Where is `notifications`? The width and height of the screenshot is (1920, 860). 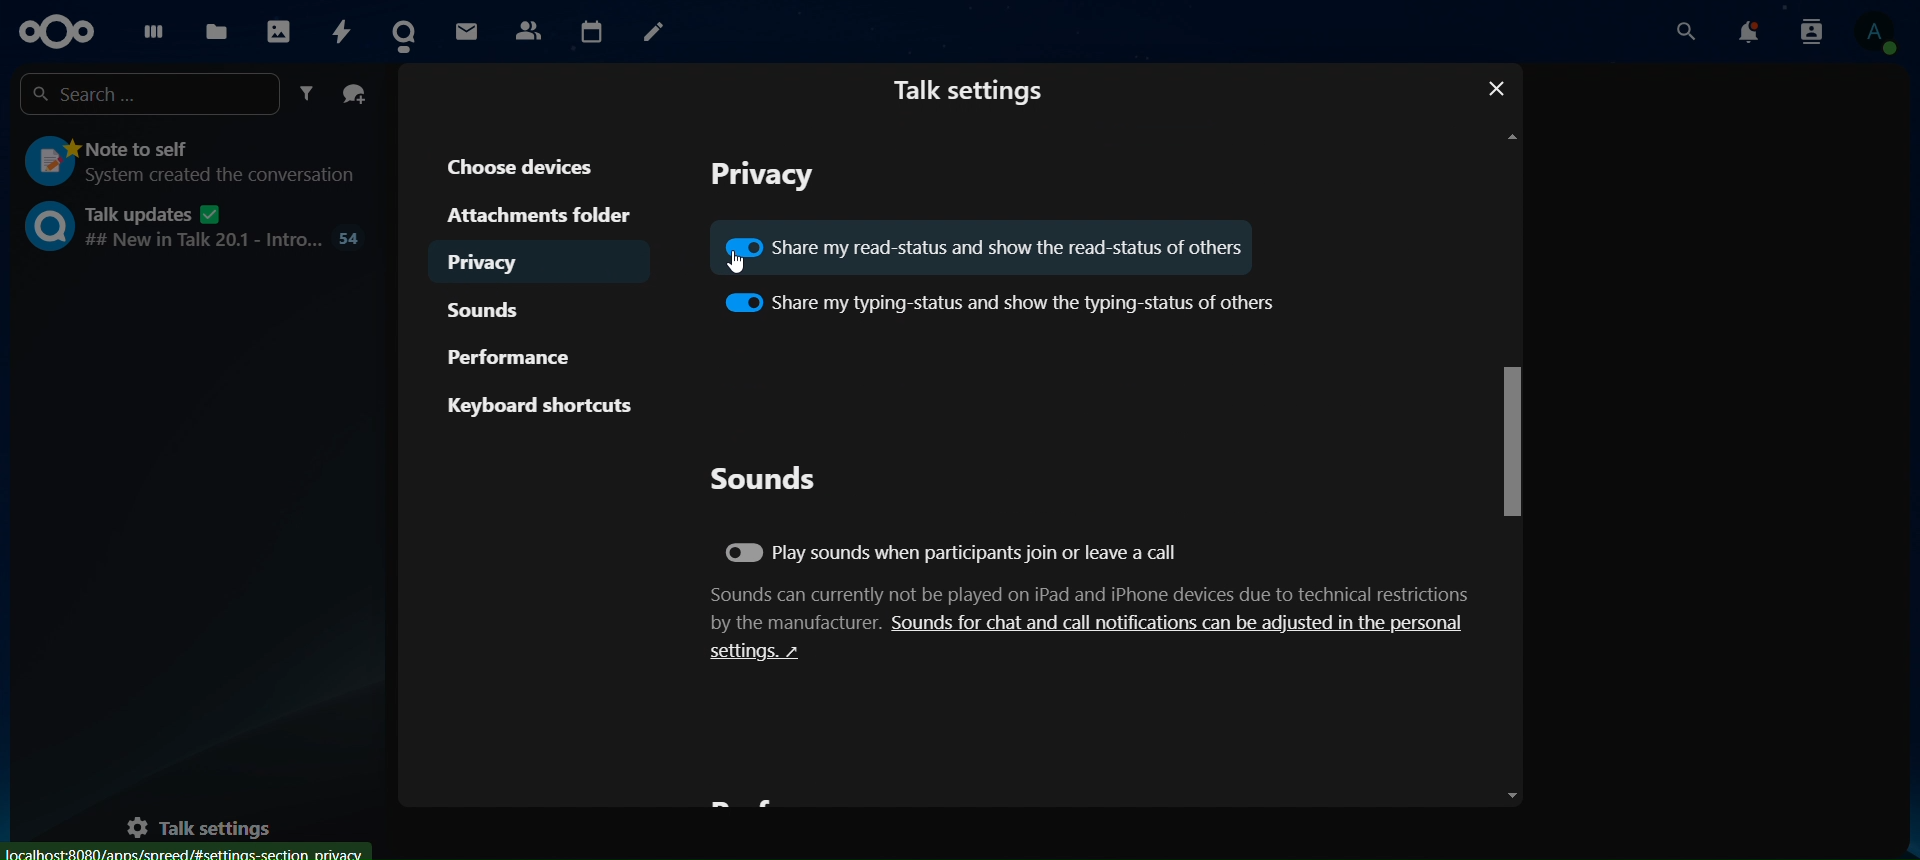
notifications is located at coordinates (1750, 32).